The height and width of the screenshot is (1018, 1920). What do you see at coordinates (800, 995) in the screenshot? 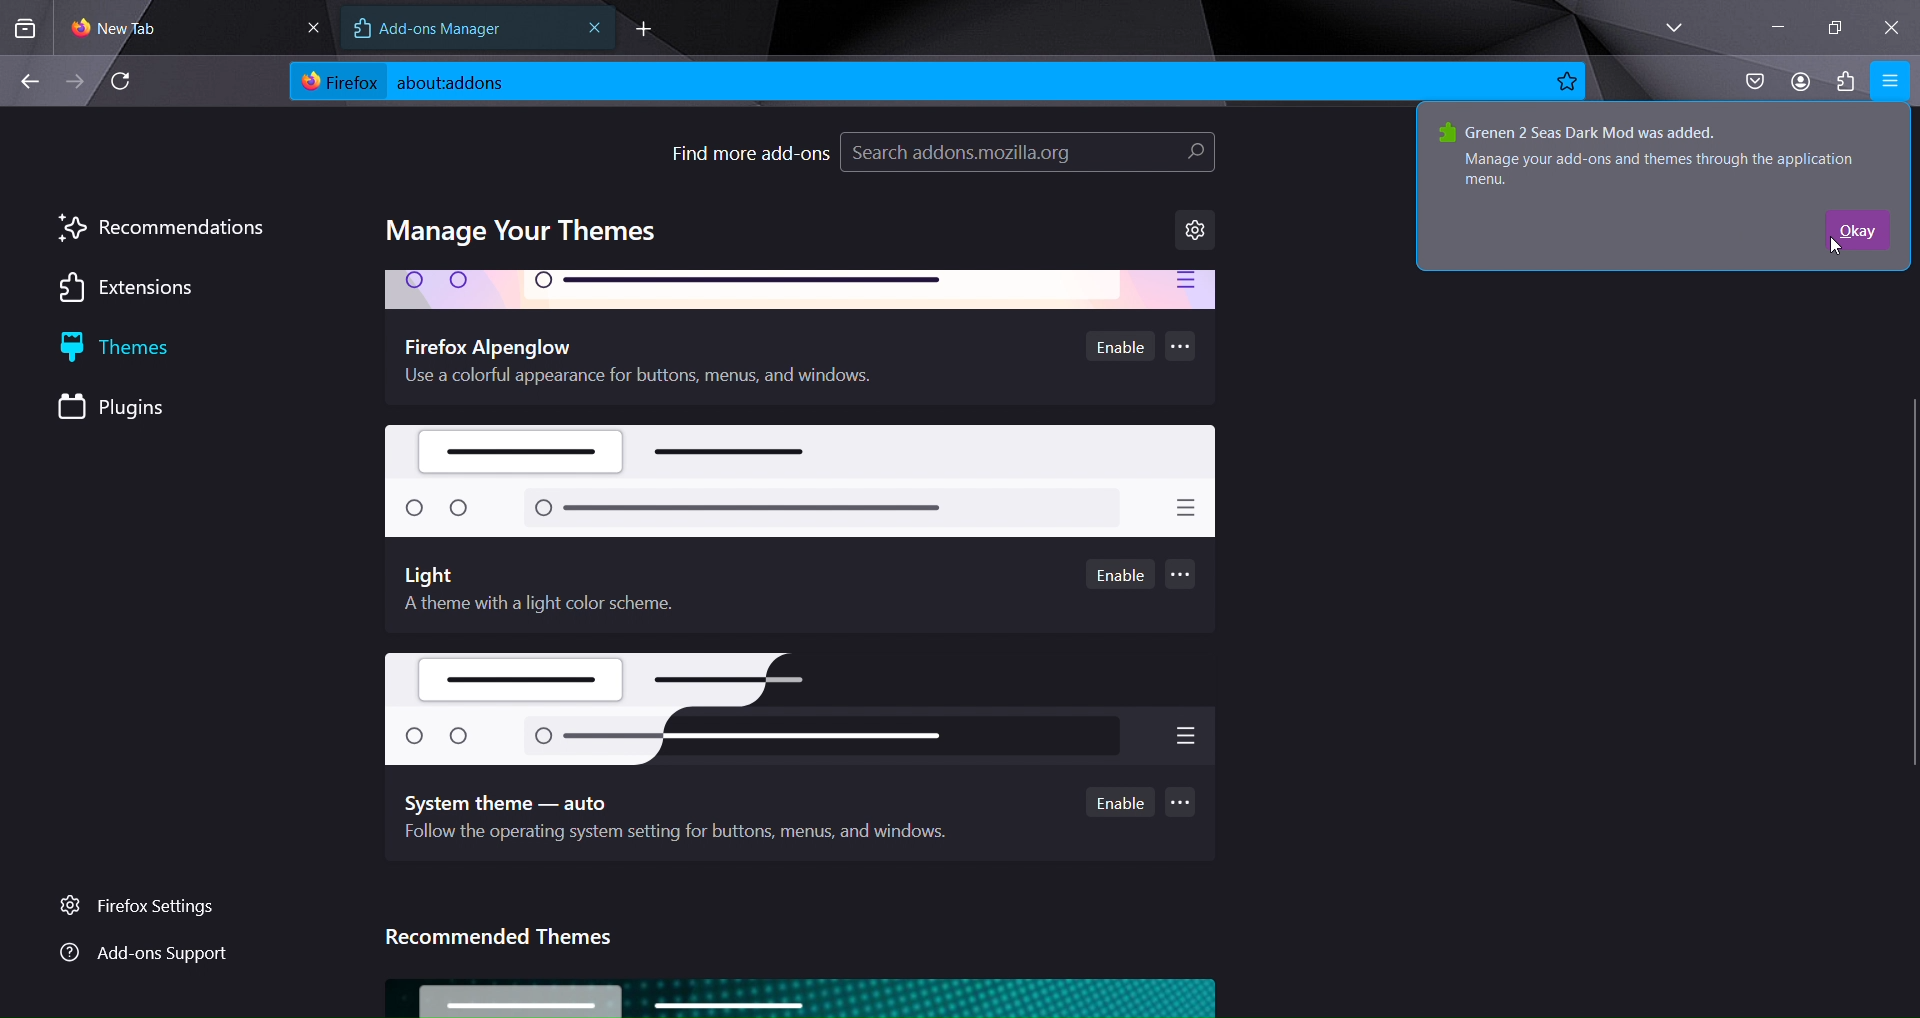
I see `image` at bounding box center [800, 995].